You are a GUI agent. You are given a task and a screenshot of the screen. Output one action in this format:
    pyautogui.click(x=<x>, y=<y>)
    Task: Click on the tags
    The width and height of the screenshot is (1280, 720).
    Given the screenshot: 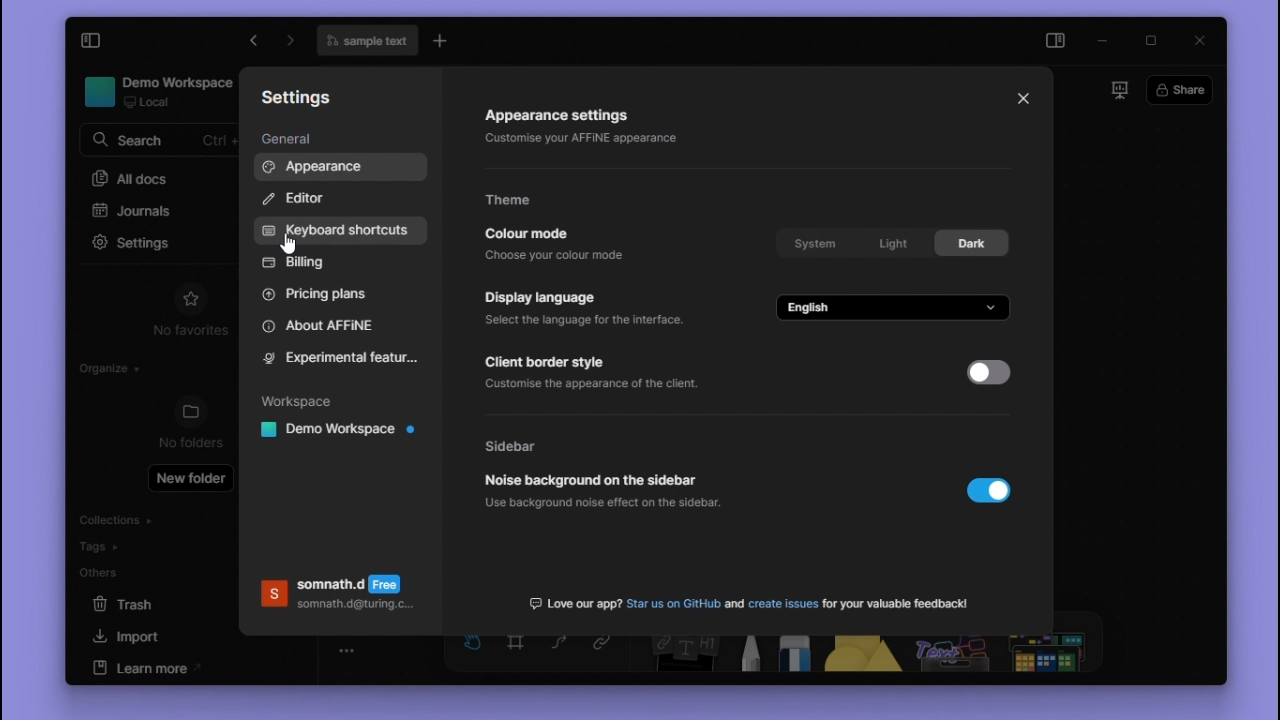 What is the action you would take?
    pyautogui.click(x=114, y=545)
    